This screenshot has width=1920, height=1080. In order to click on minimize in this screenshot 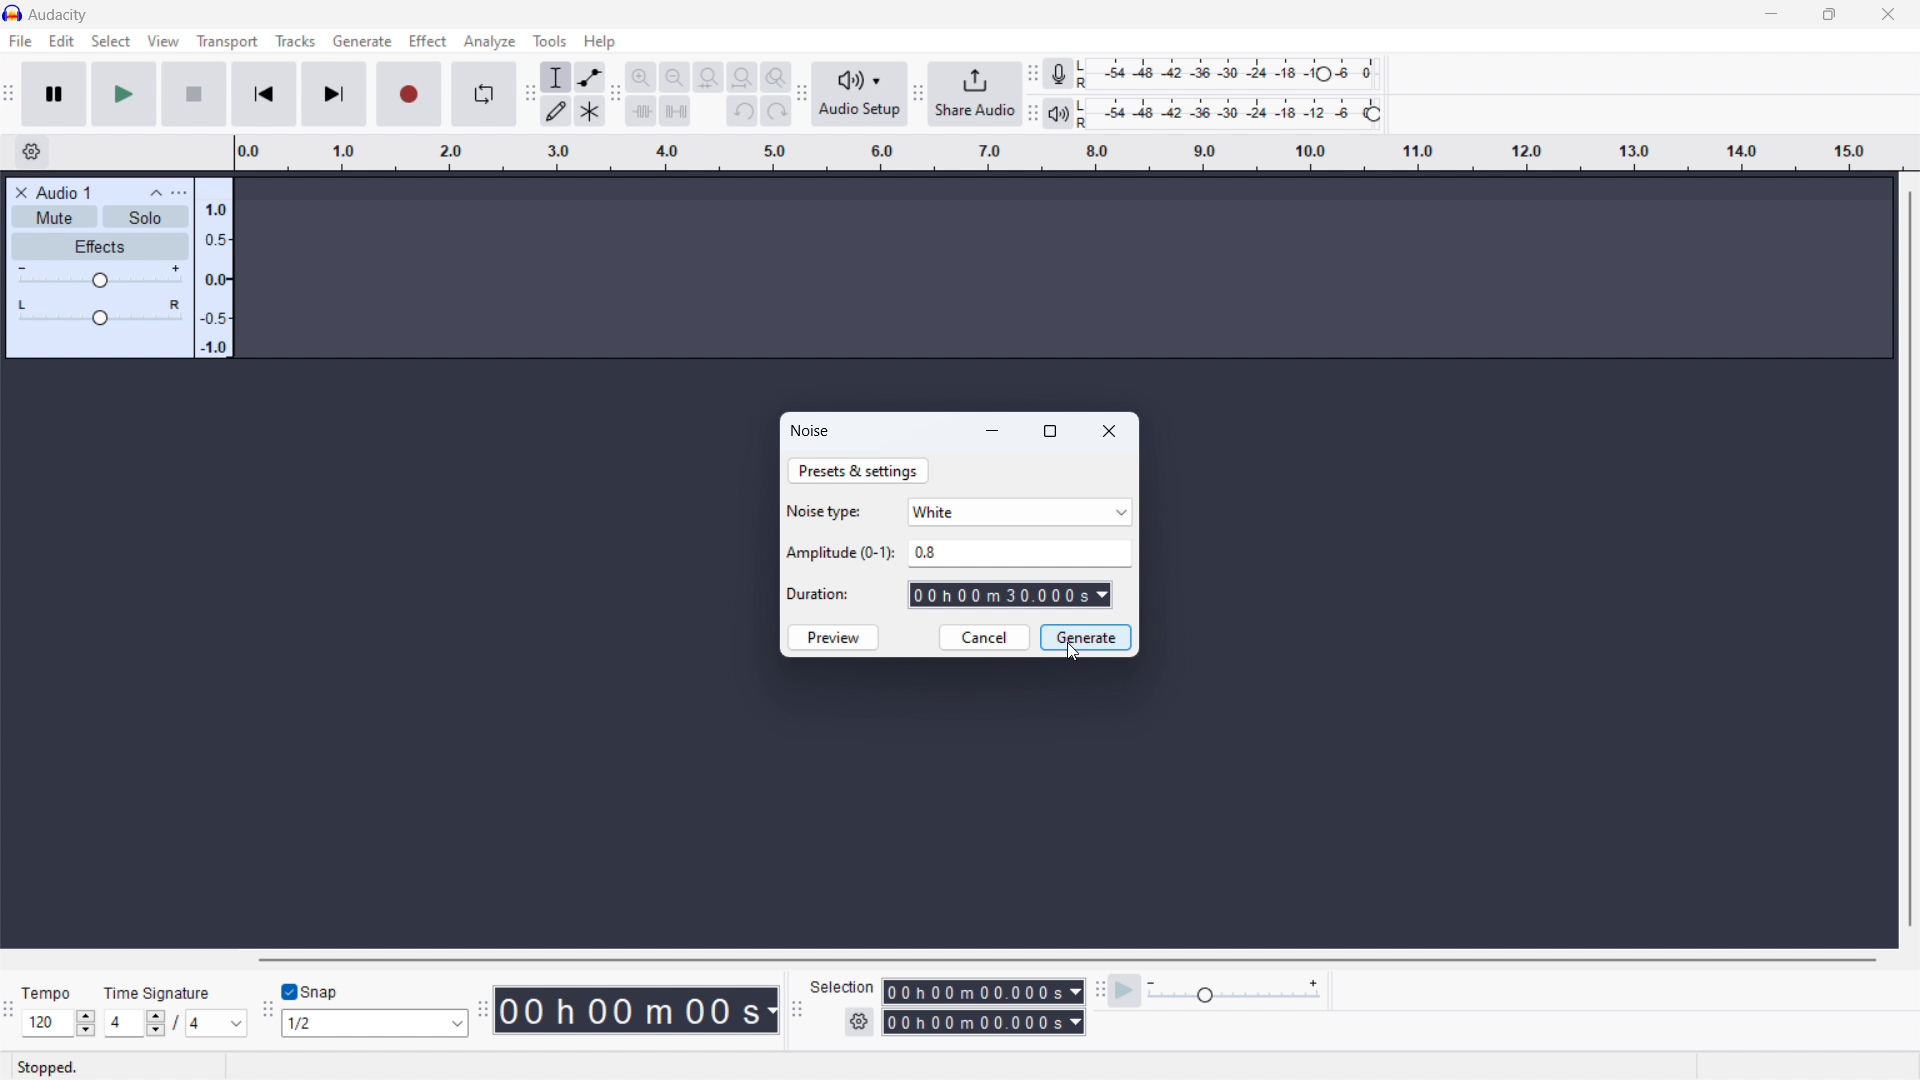, I will do `click(996, 431)`.